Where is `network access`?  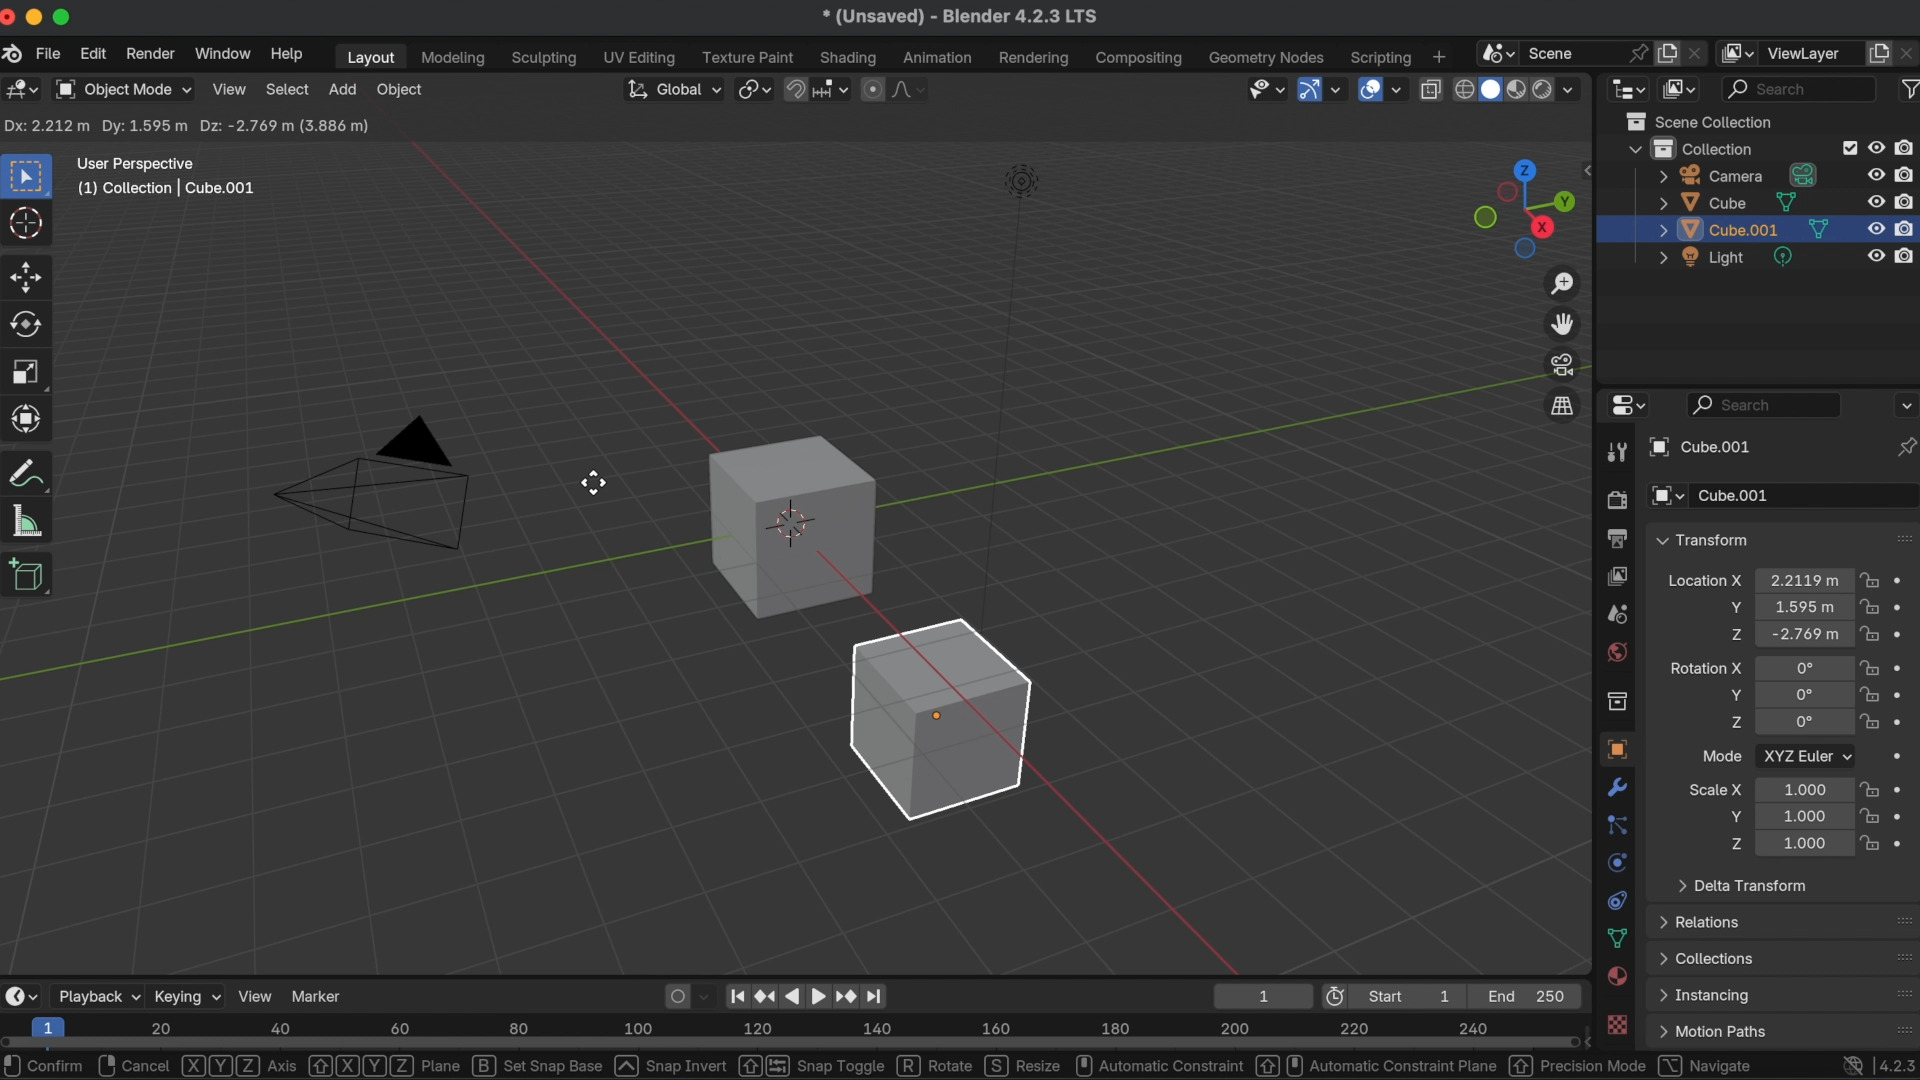
network access is located at coordinates (1850, 1064).